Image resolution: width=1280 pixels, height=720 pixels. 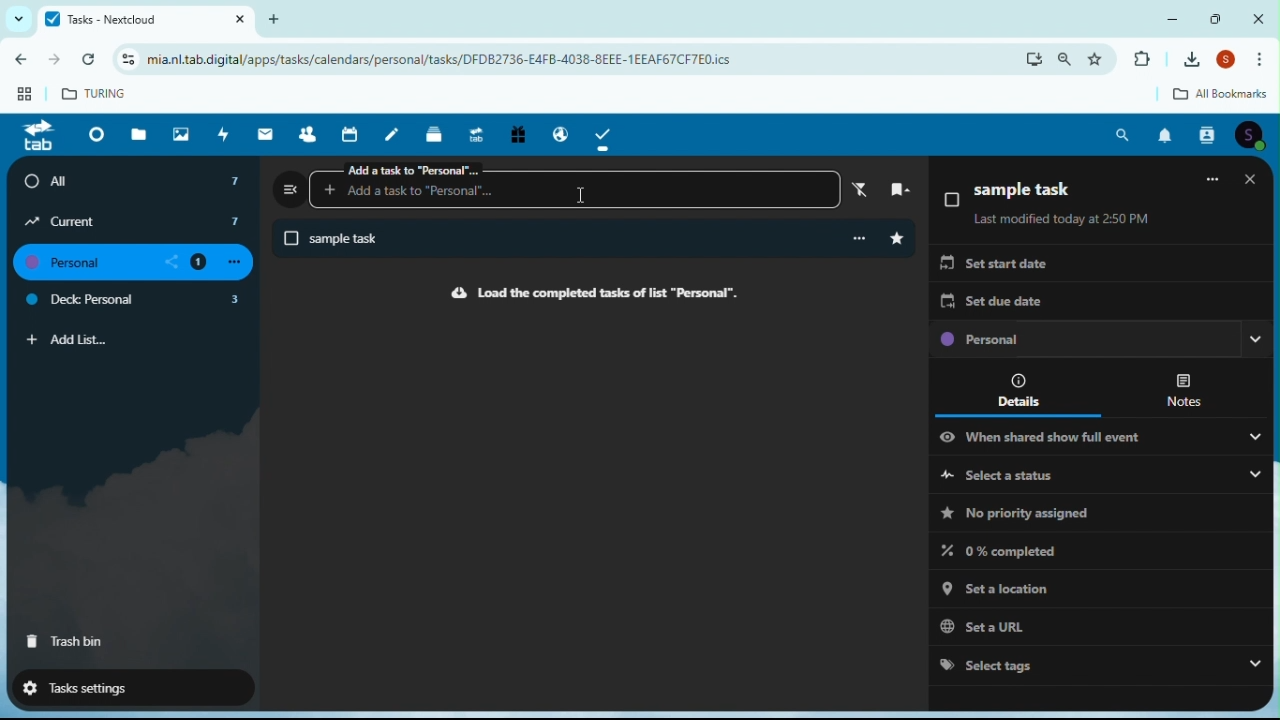 I want to click on Deck personal, so click(x=136, y=302).